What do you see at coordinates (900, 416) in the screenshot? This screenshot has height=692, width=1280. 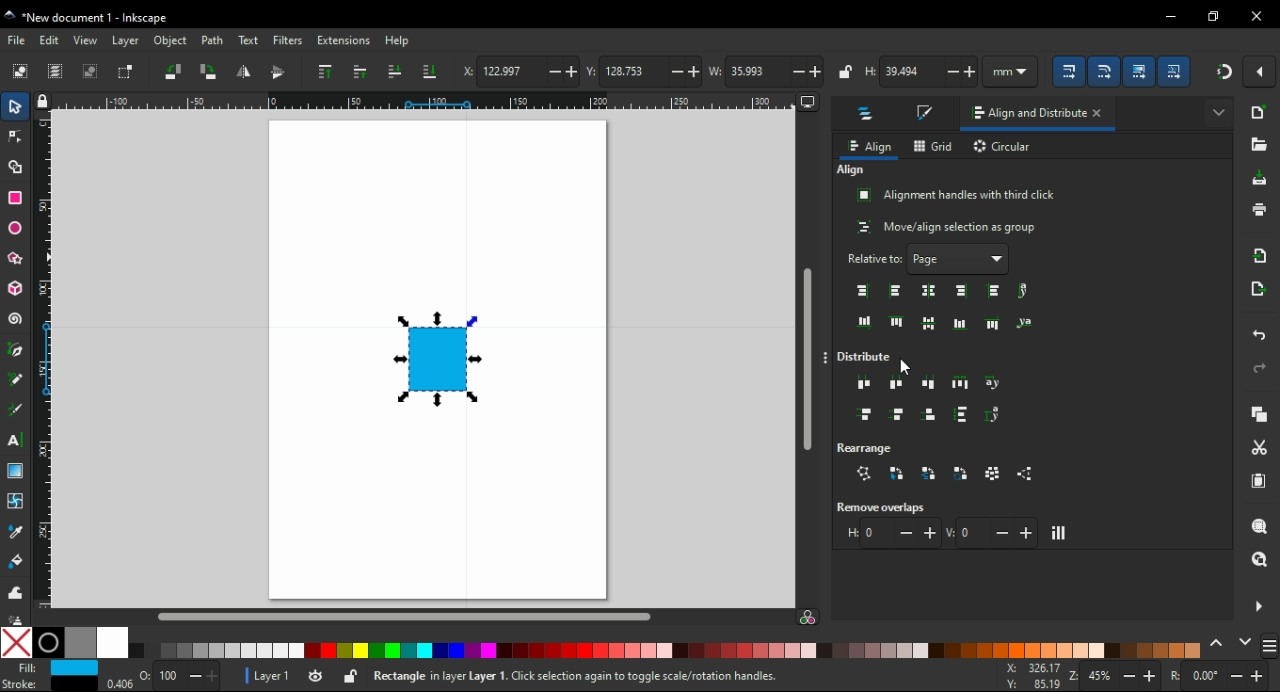 I see `distribute vertically with even spacing between centers` at bounding box center [900, 416].